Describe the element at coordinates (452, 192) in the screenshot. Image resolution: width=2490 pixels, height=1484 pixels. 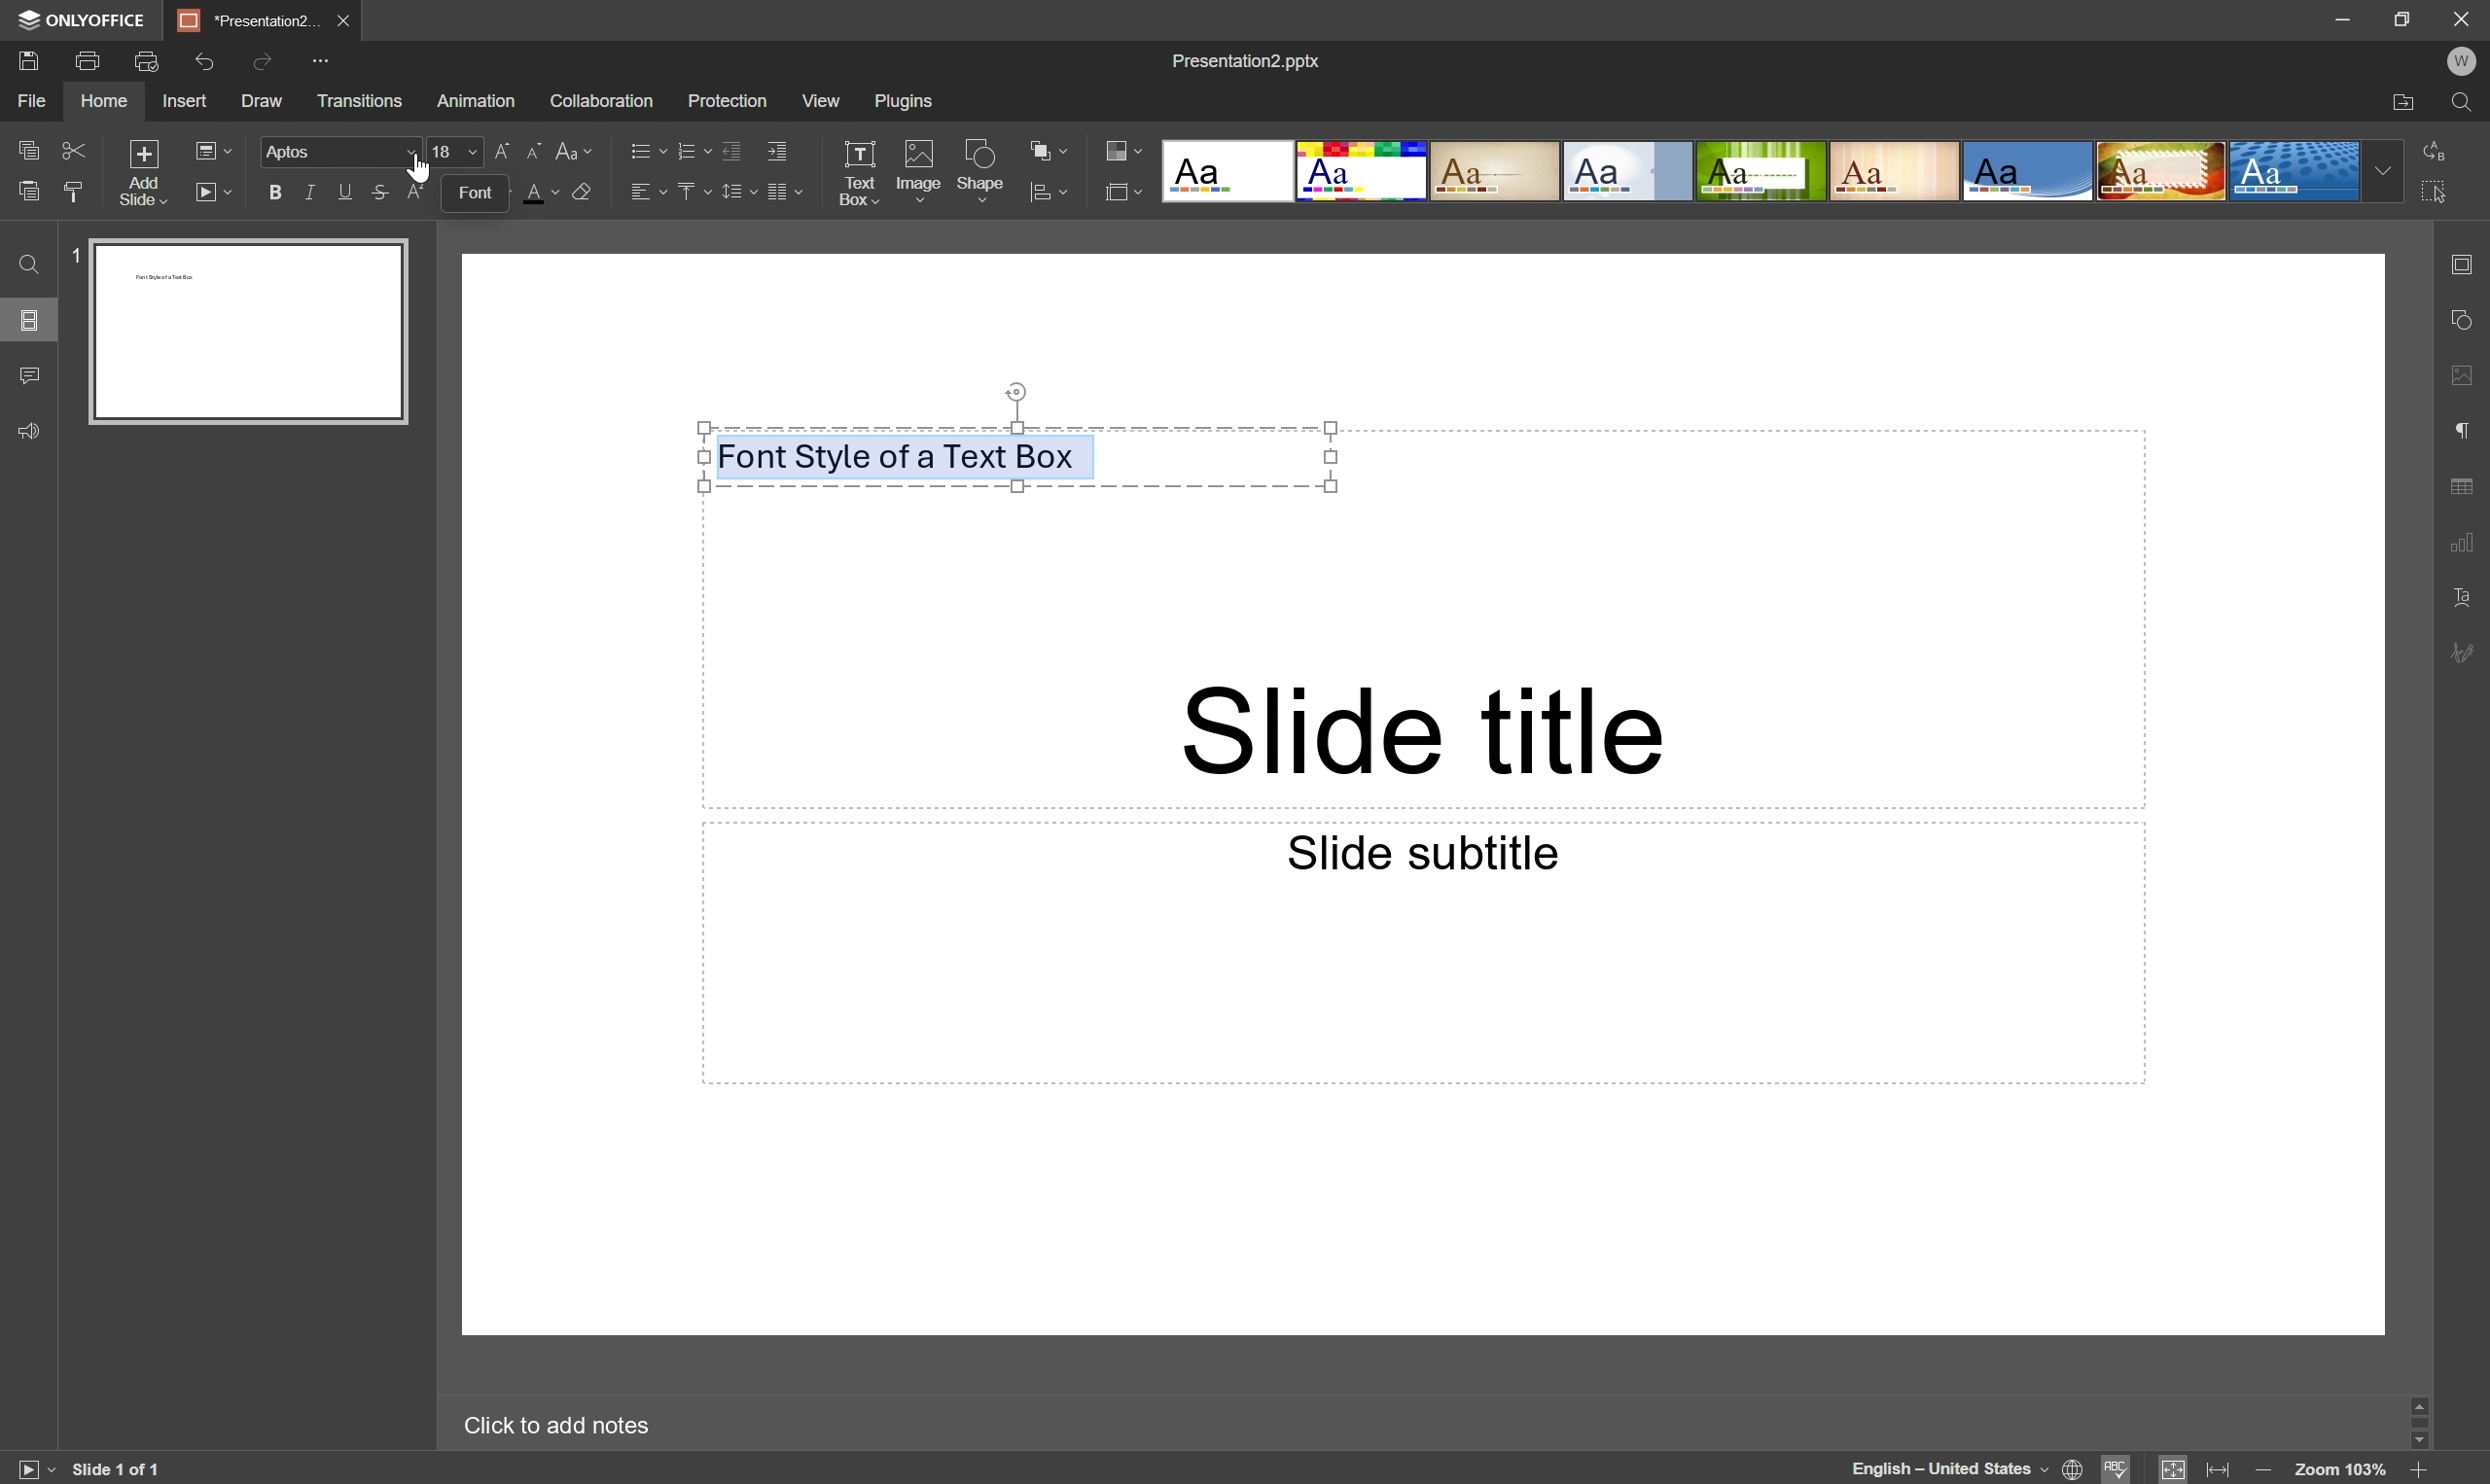
I see `Subscript` at that location.